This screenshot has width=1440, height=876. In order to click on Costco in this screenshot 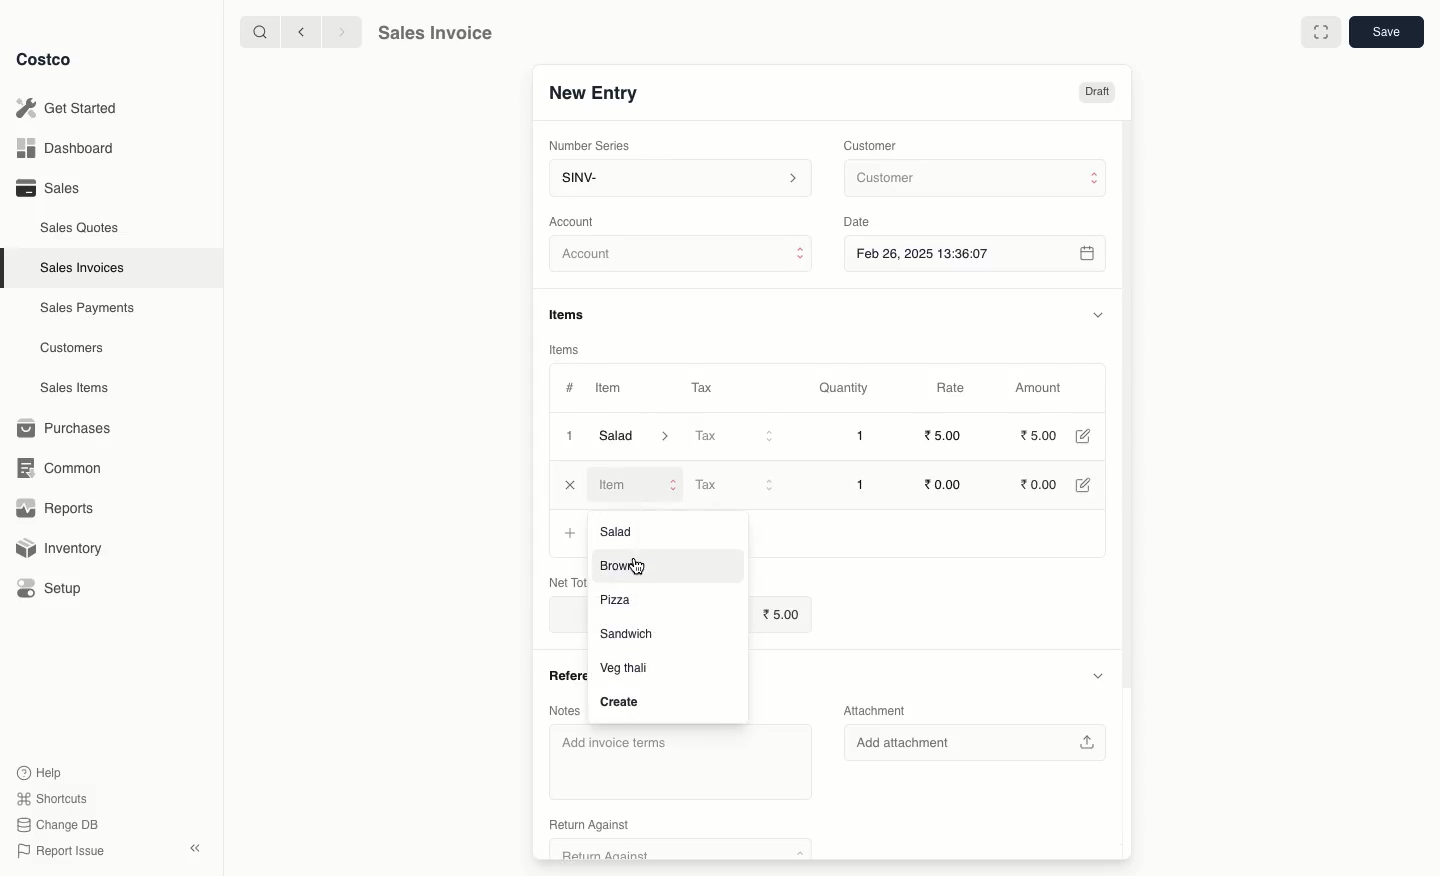, I will do `click(49, 60)`.